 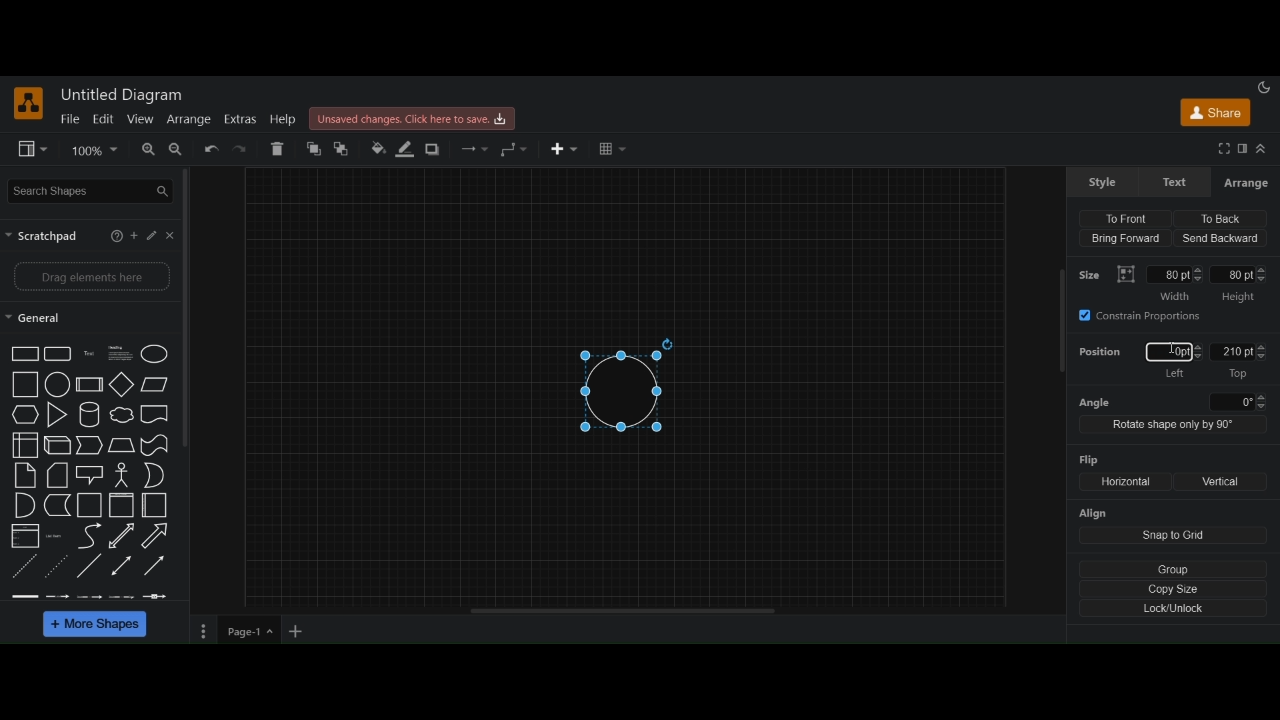 What do you see at coordinates (514, 149) in the screenshot?
I see `waypoints` at bounding box center [514, 149].